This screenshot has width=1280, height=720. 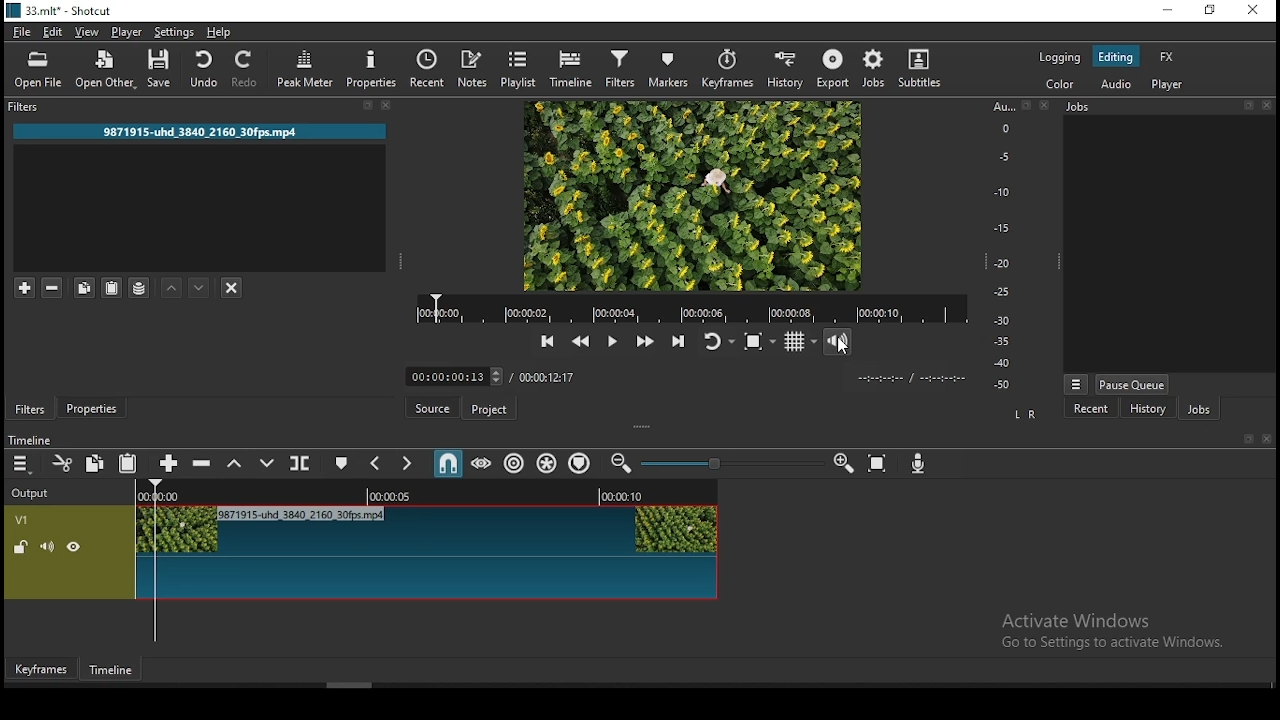 What do you see at coordinates (570, 71) in the screenshot?
I see `timeline` at bounding box center [570, 71].